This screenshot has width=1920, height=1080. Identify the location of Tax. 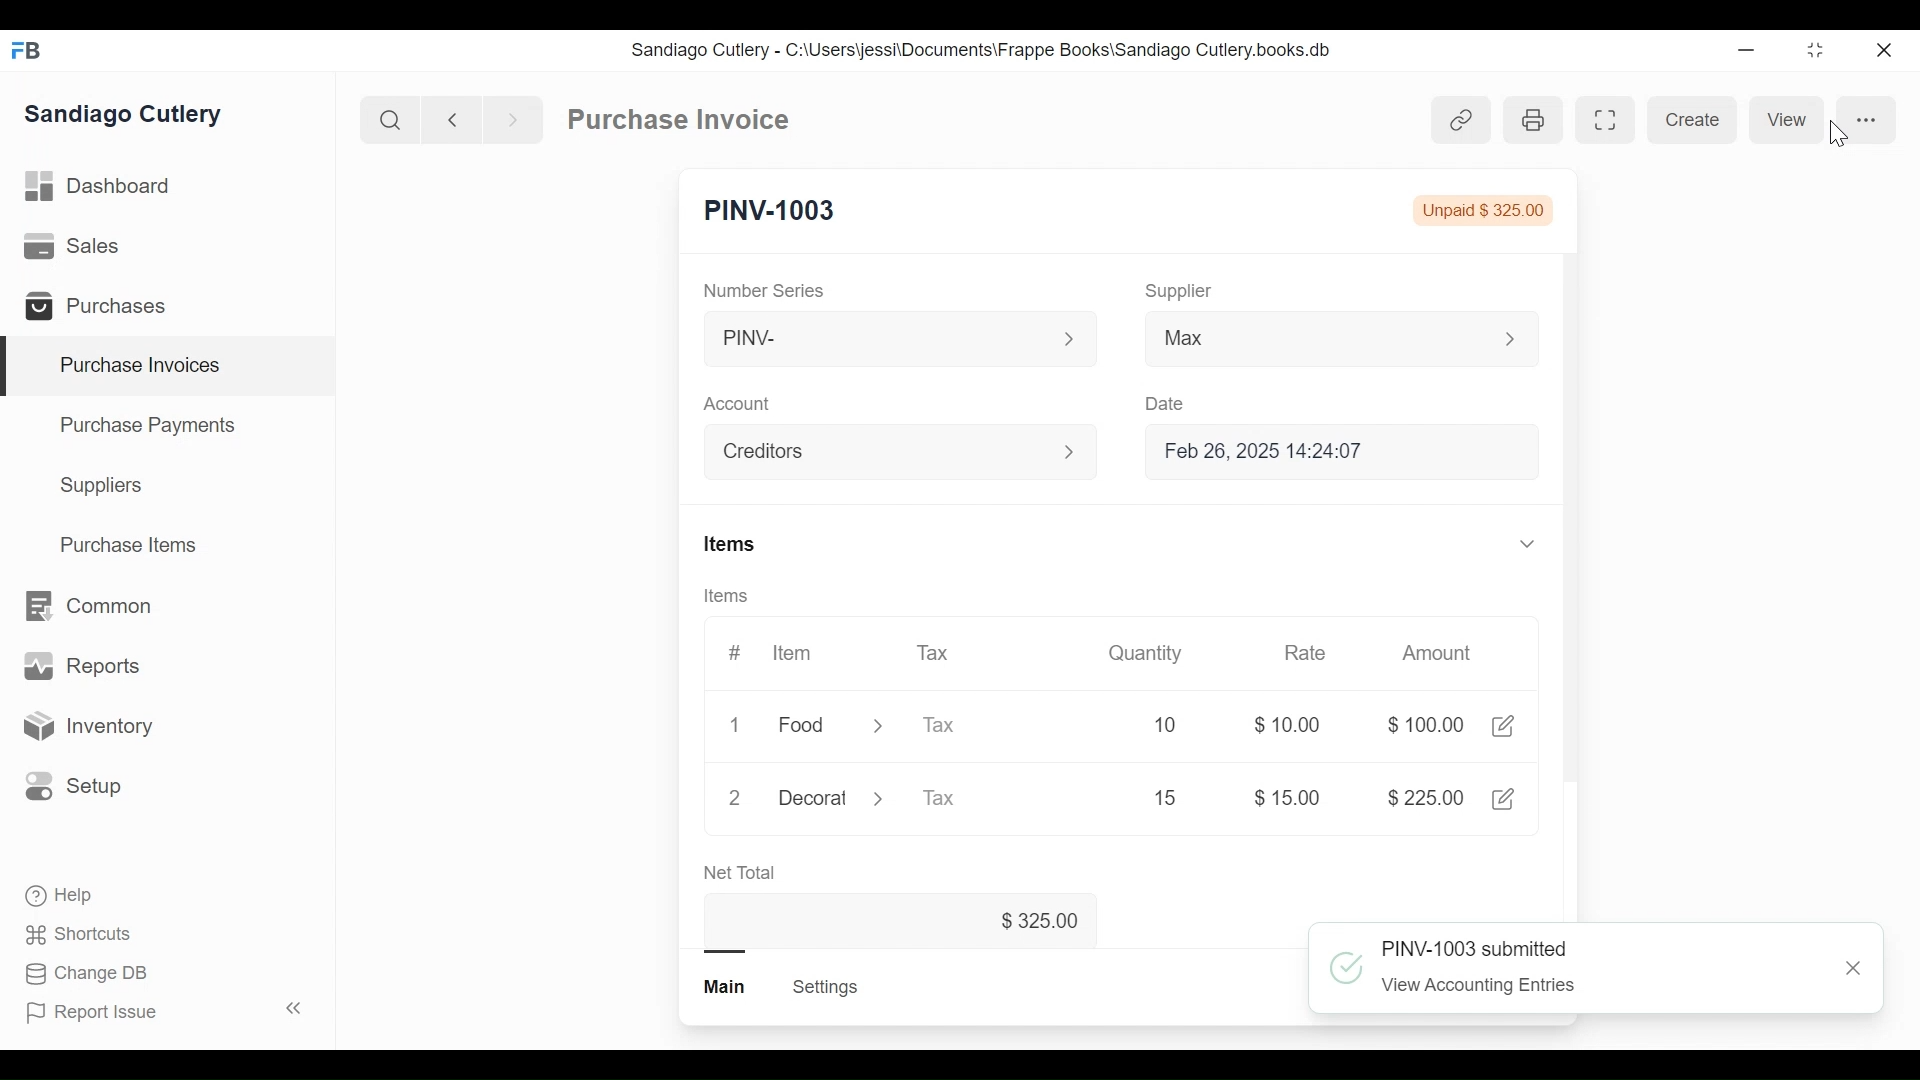
(957, 798).